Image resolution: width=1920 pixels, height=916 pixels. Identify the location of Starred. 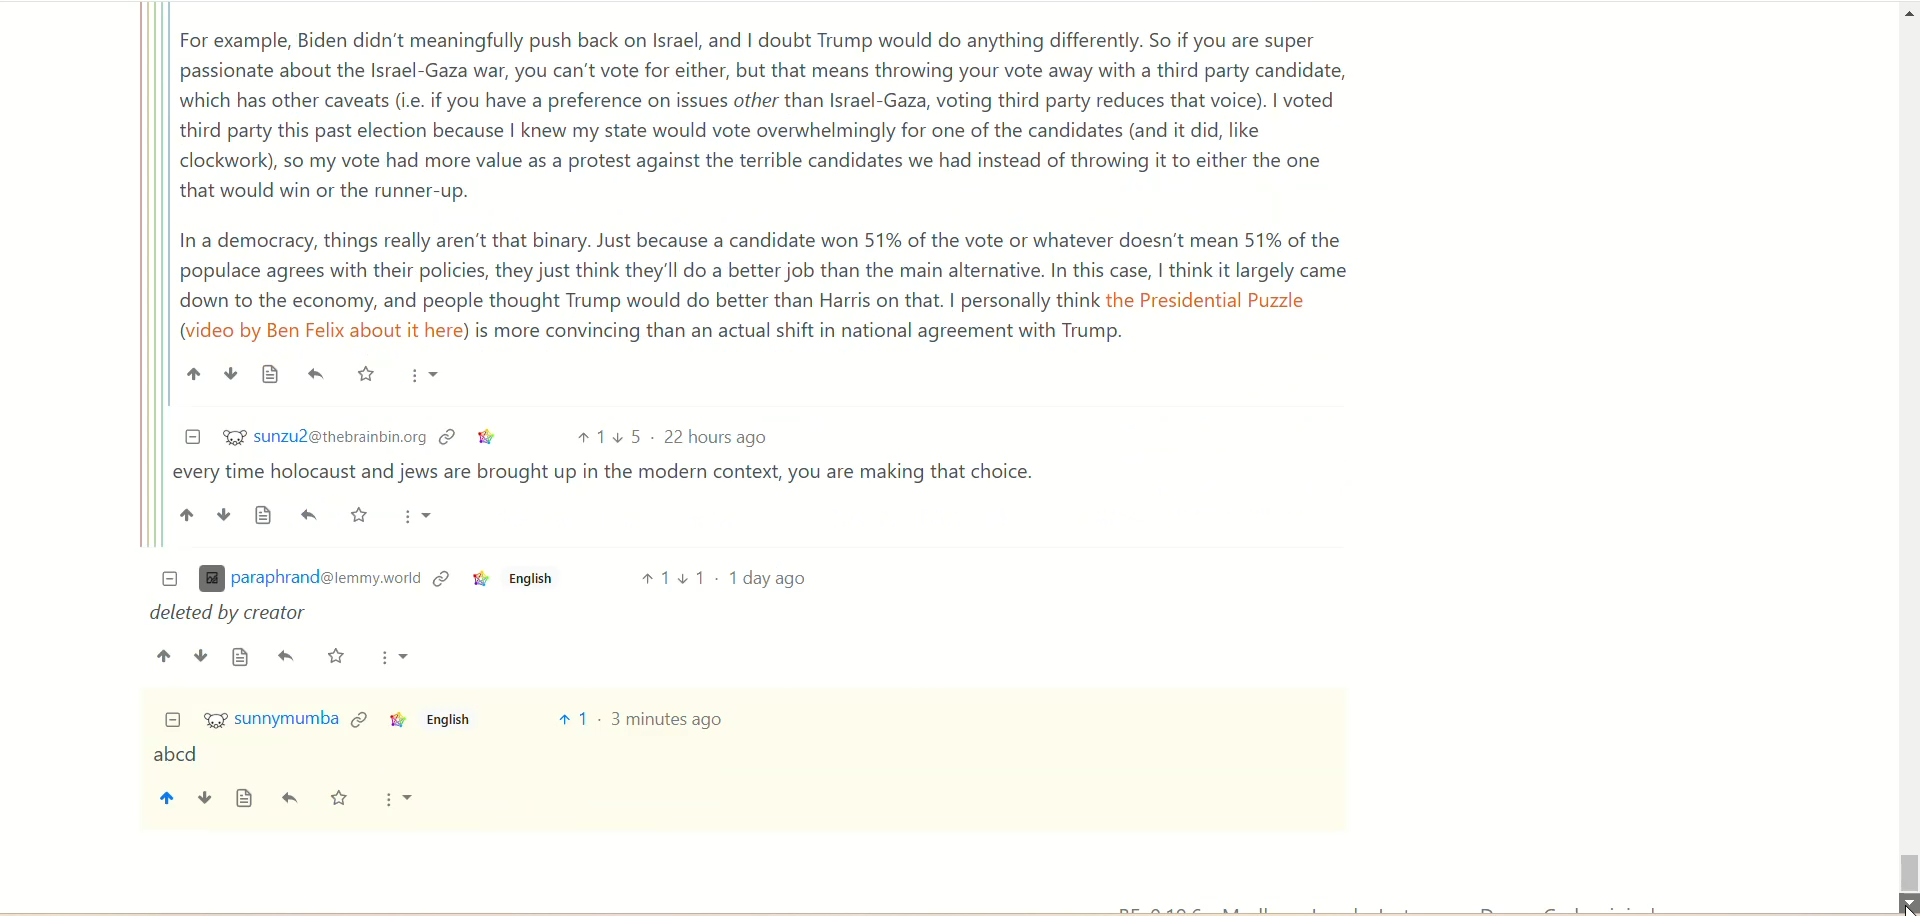
(361, 514).